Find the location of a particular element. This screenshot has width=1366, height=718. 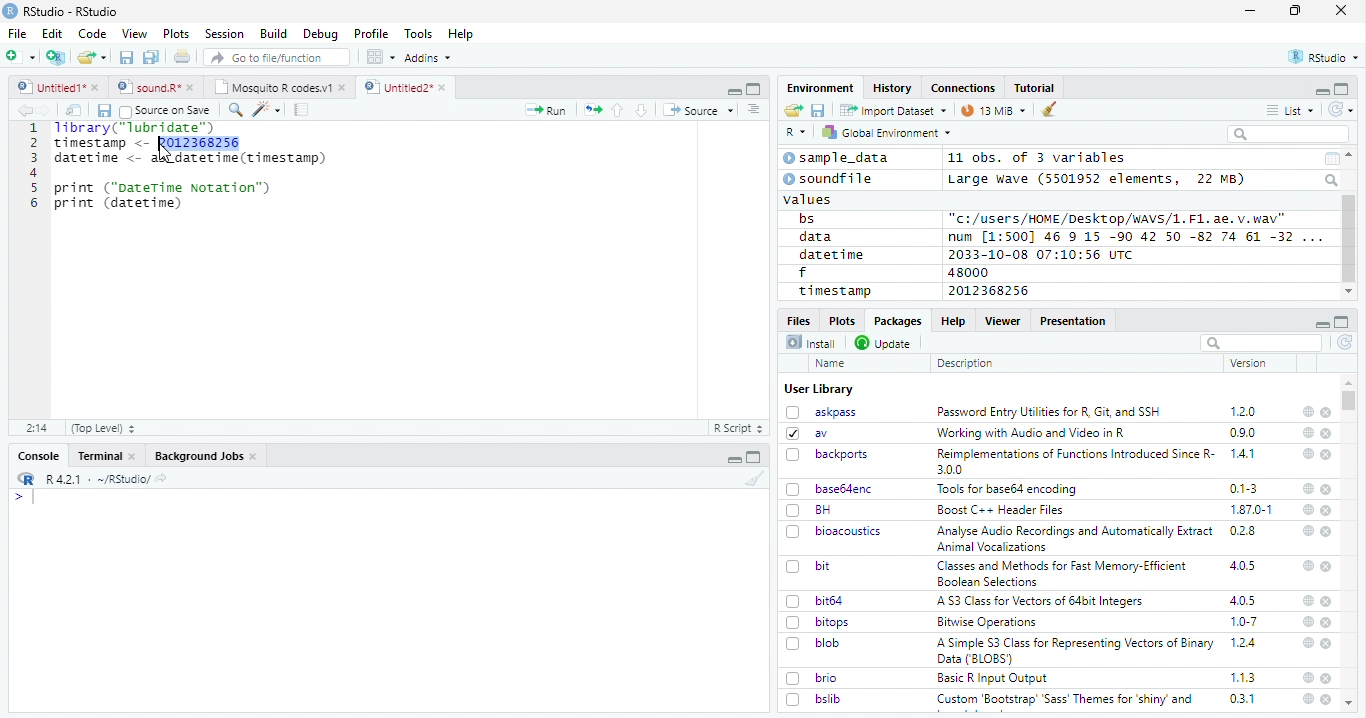

help is located at coordinates (1308, 677).